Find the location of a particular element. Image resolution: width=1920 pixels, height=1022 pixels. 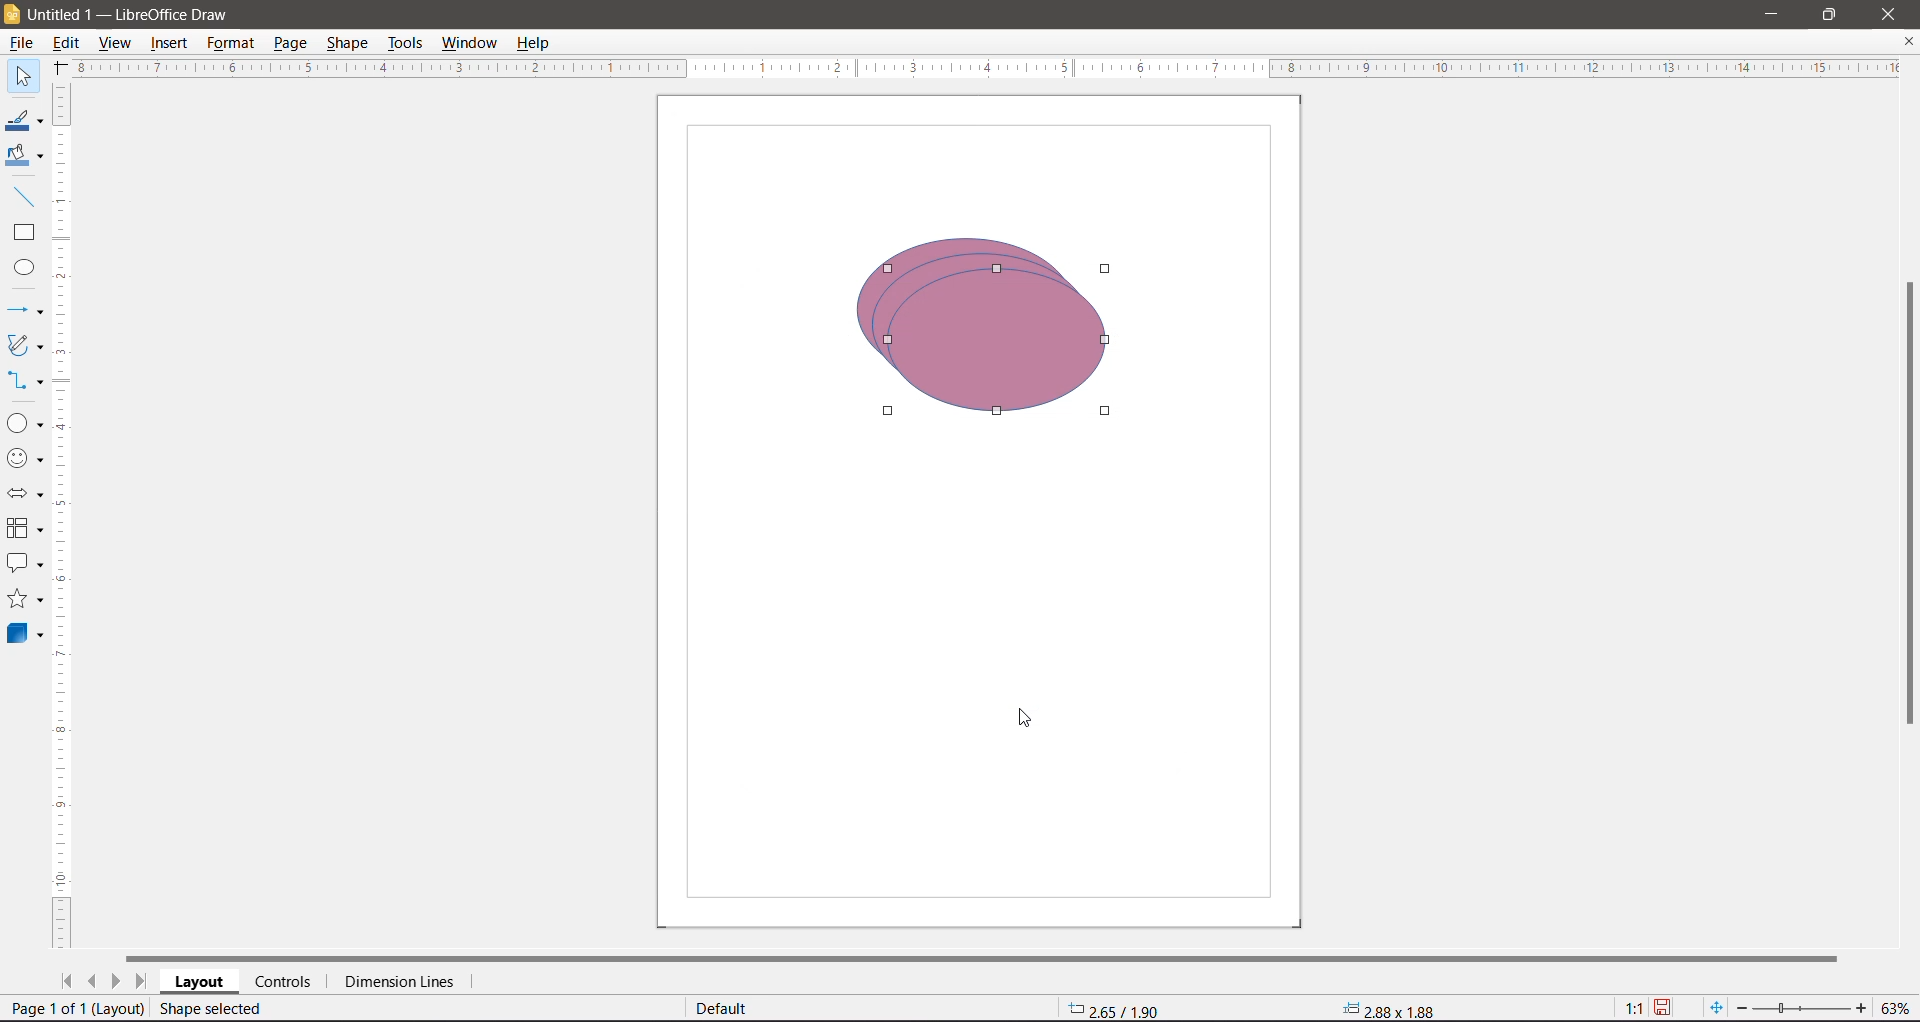

Symbol Shapes is located at coordinates (28, 461).